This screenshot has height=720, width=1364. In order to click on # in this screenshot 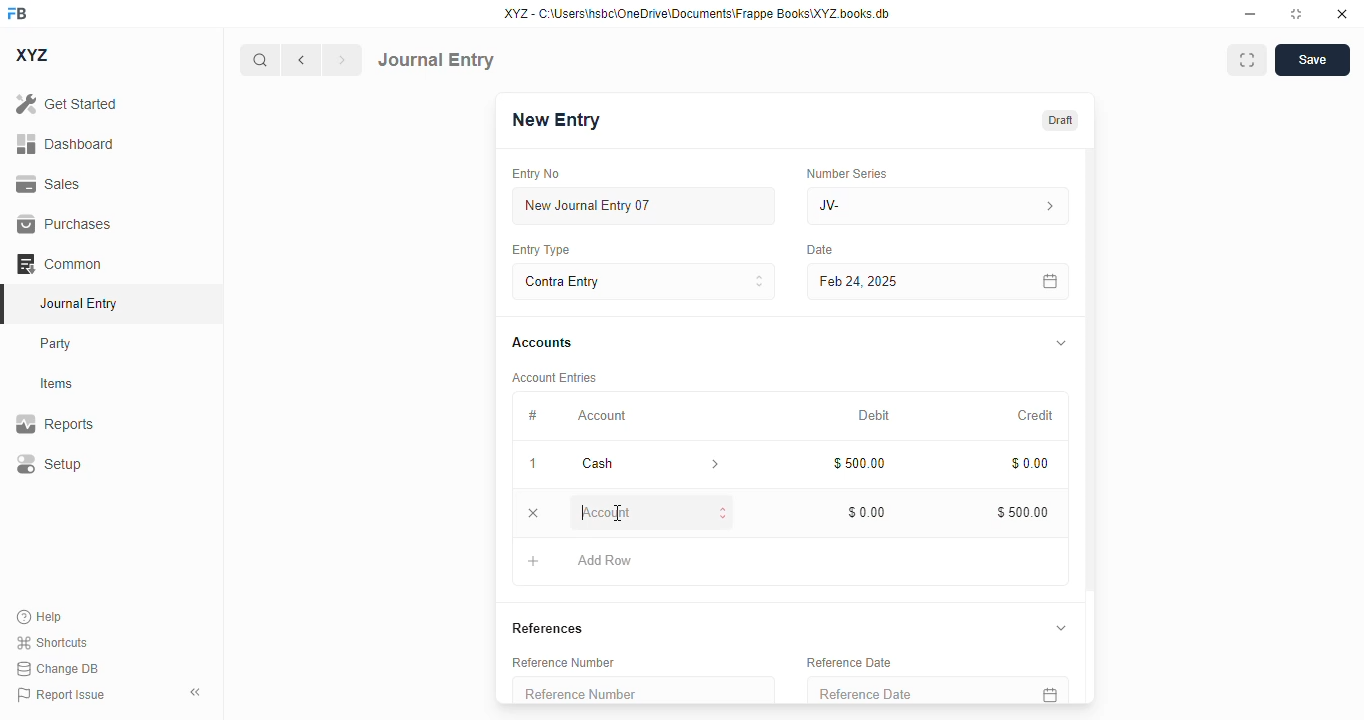, I will do `click(531, 415)`.